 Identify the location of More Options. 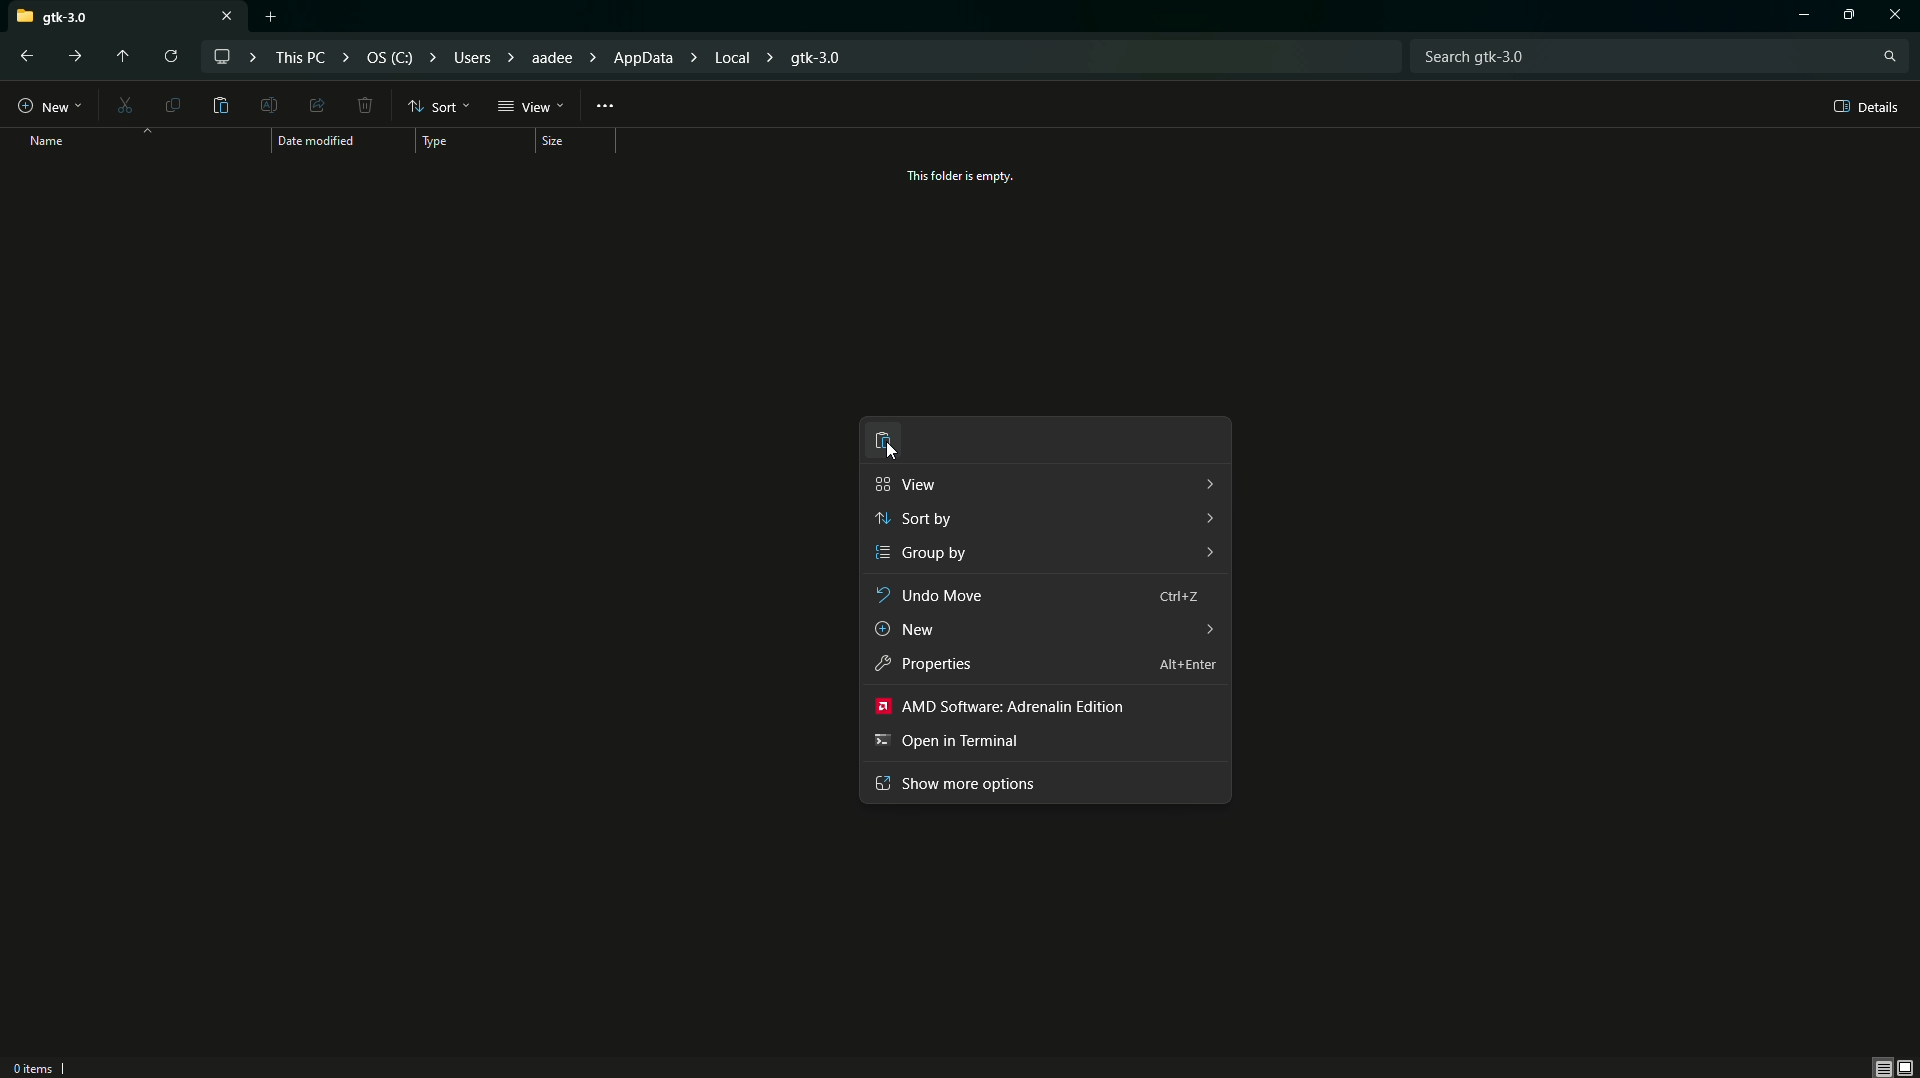
(606, 104).